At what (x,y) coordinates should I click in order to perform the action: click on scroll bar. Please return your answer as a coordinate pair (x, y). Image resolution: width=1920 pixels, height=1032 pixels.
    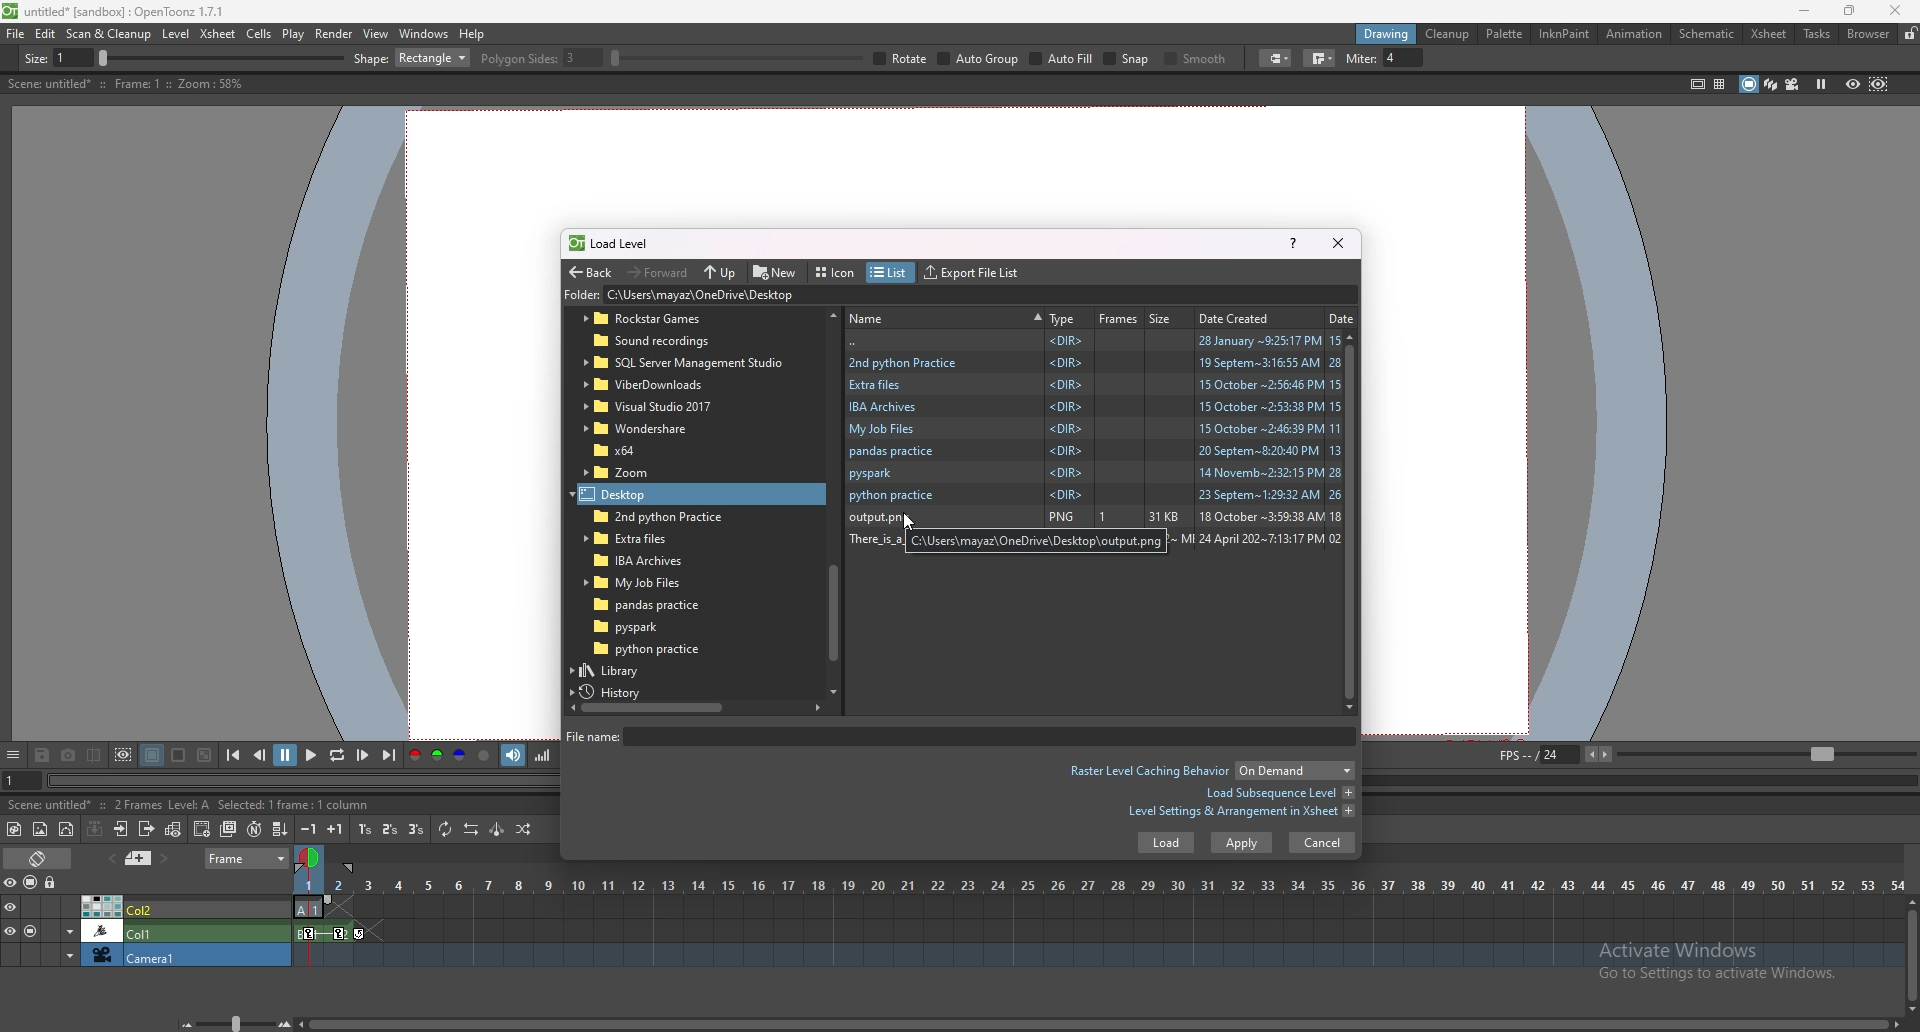
    Looking at the image, I should click on (1101, 1022).